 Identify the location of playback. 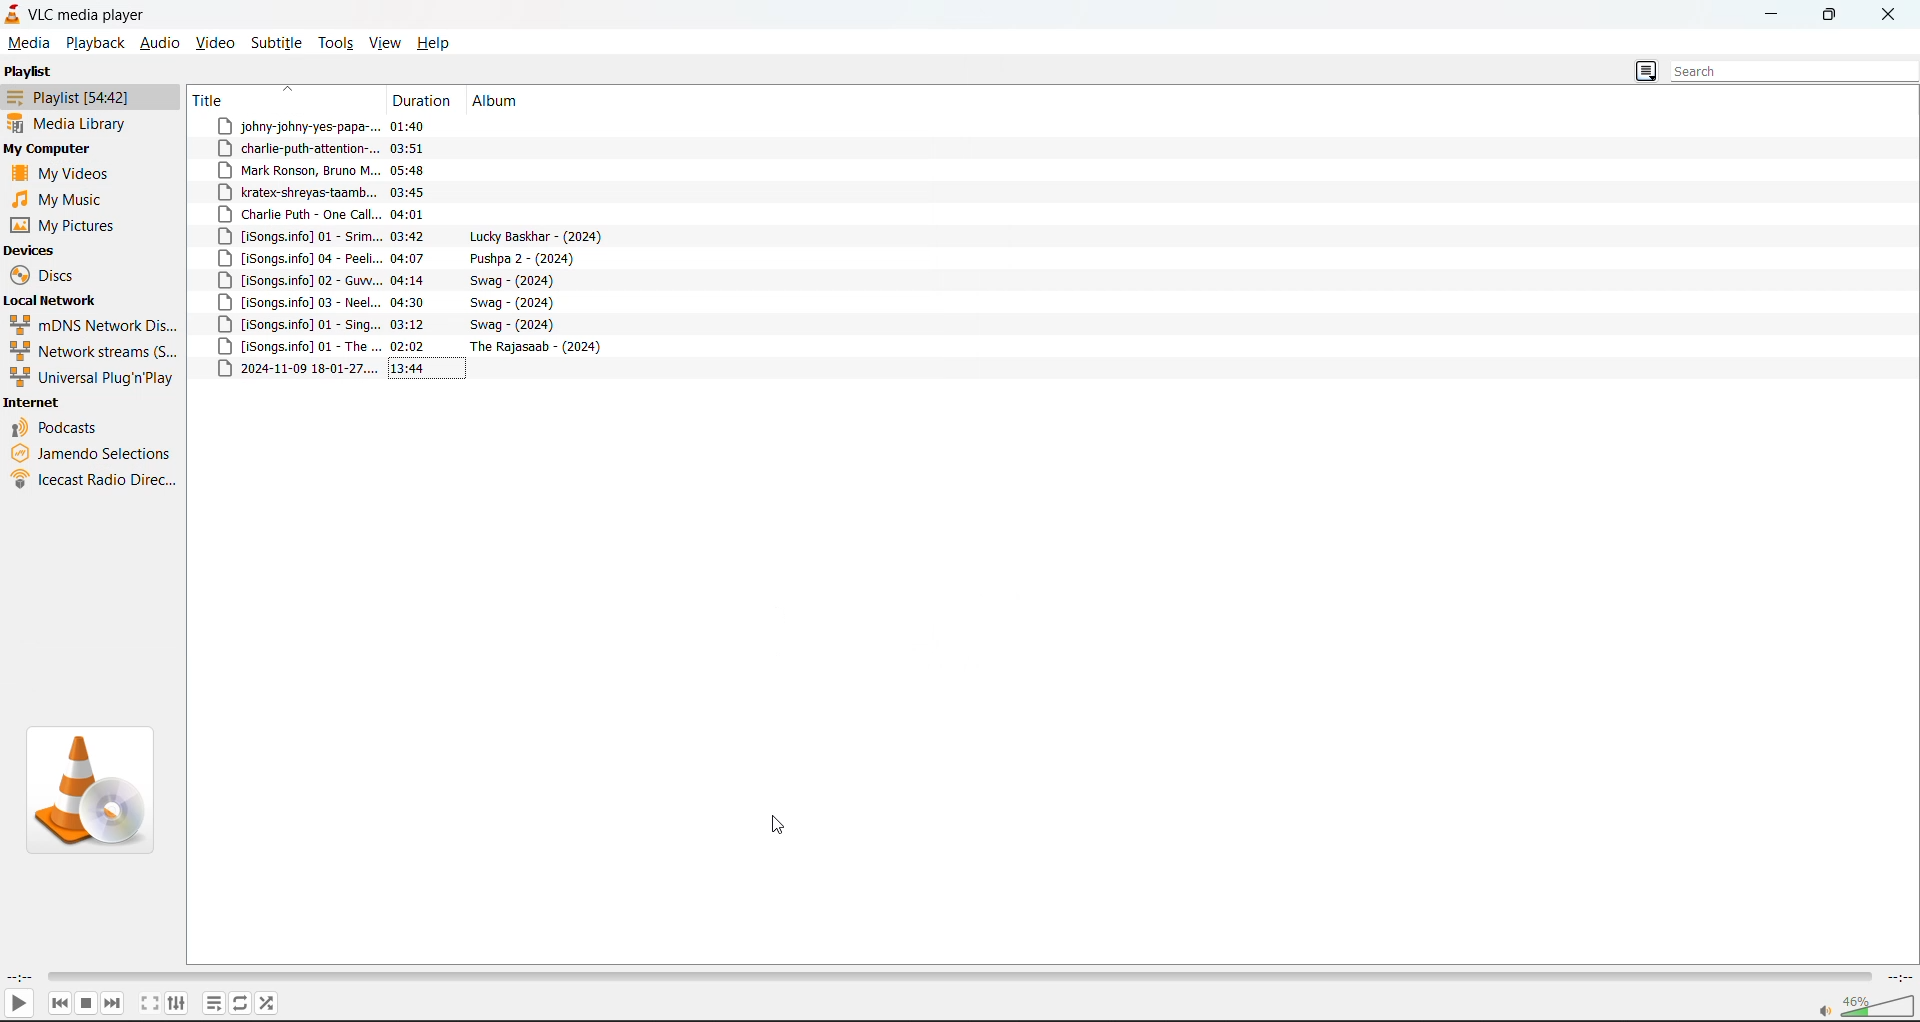
(94, 43).